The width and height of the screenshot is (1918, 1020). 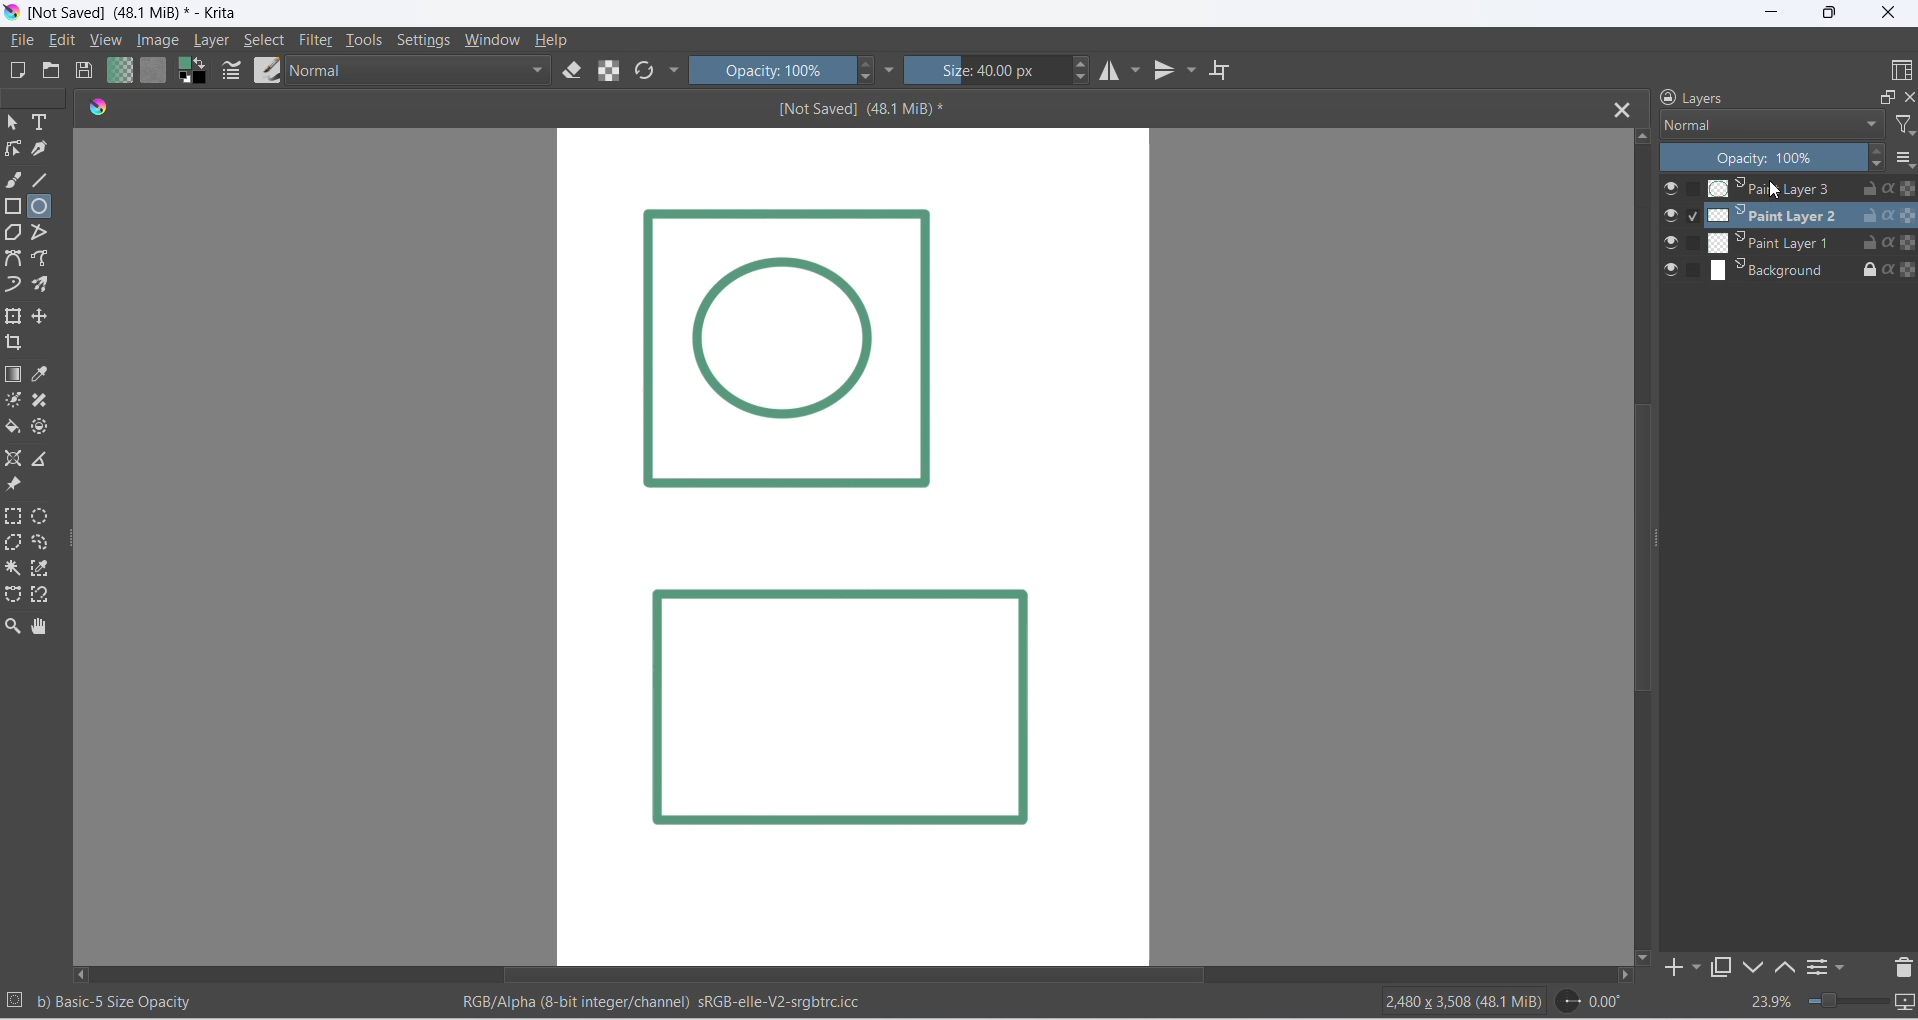 What do you see at coordinates (14, 459) in the screenshot?
I see `assistant tool` at bounding box center [14, 459].